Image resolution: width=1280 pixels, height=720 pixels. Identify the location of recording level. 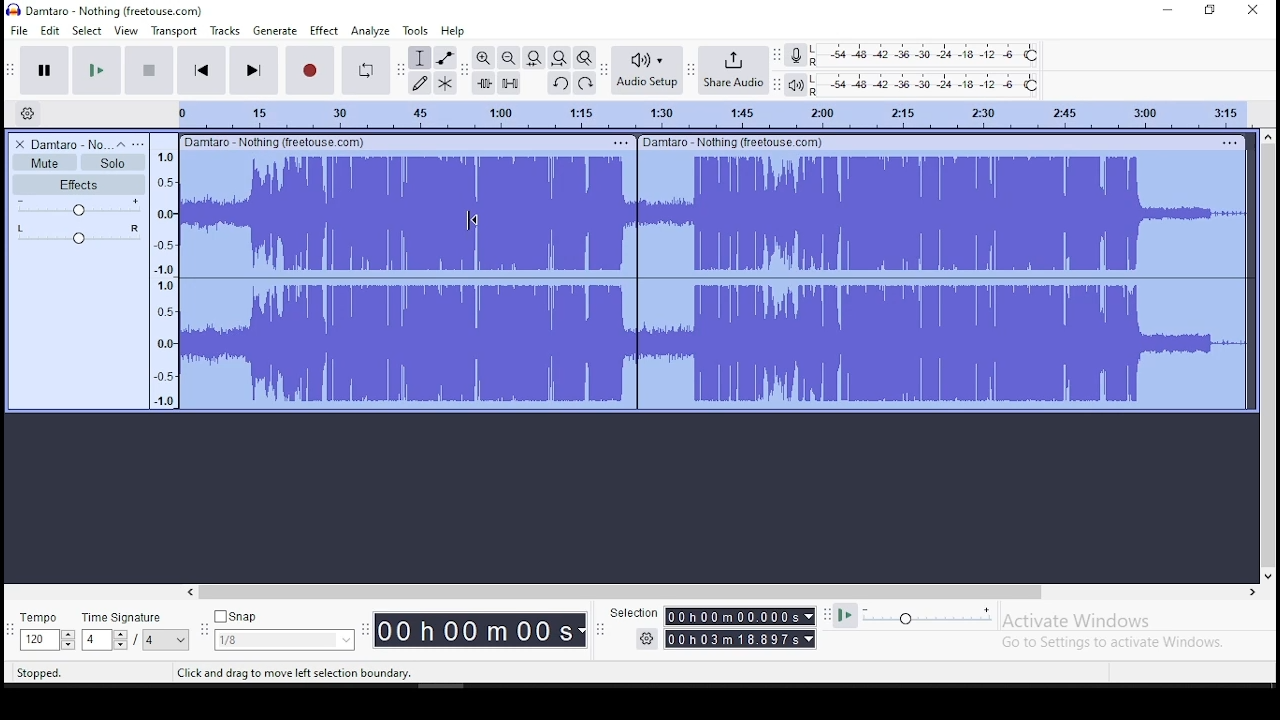
(925, 55).